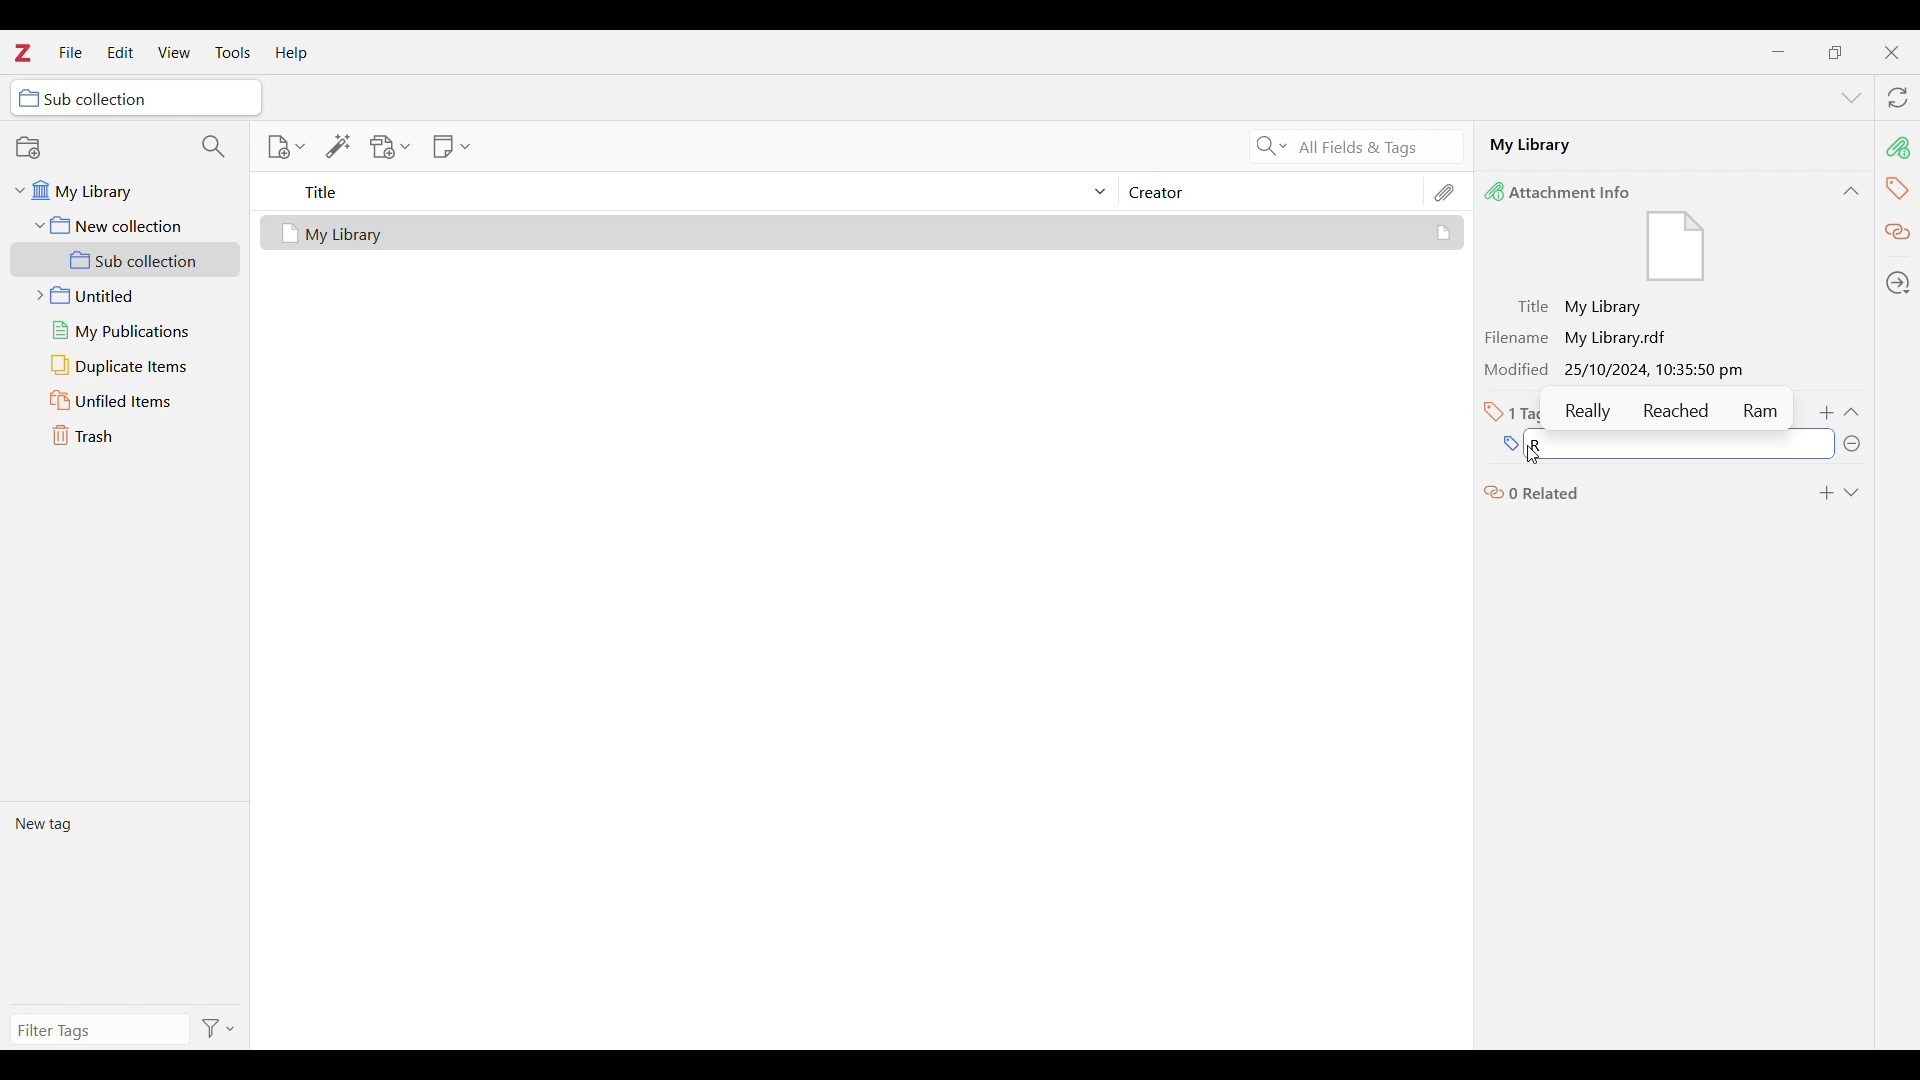 The width and height of the screenshot is (1920, 1080). I want to click on All fields and tags search criteria selected, so click(1375, 148).